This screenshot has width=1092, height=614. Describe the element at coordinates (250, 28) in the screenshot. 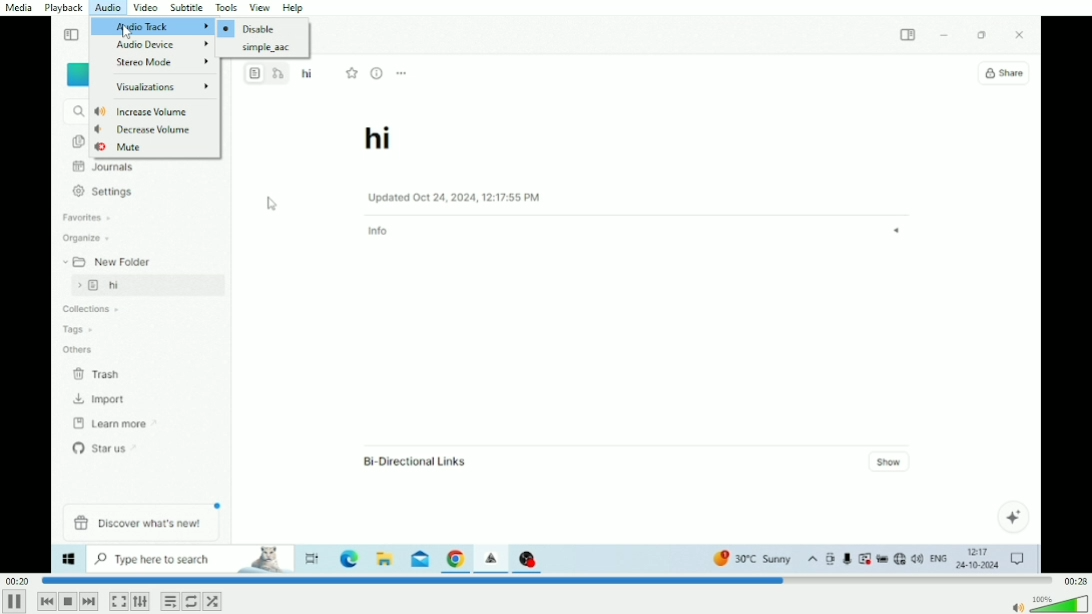

I see `Disable` at that location.